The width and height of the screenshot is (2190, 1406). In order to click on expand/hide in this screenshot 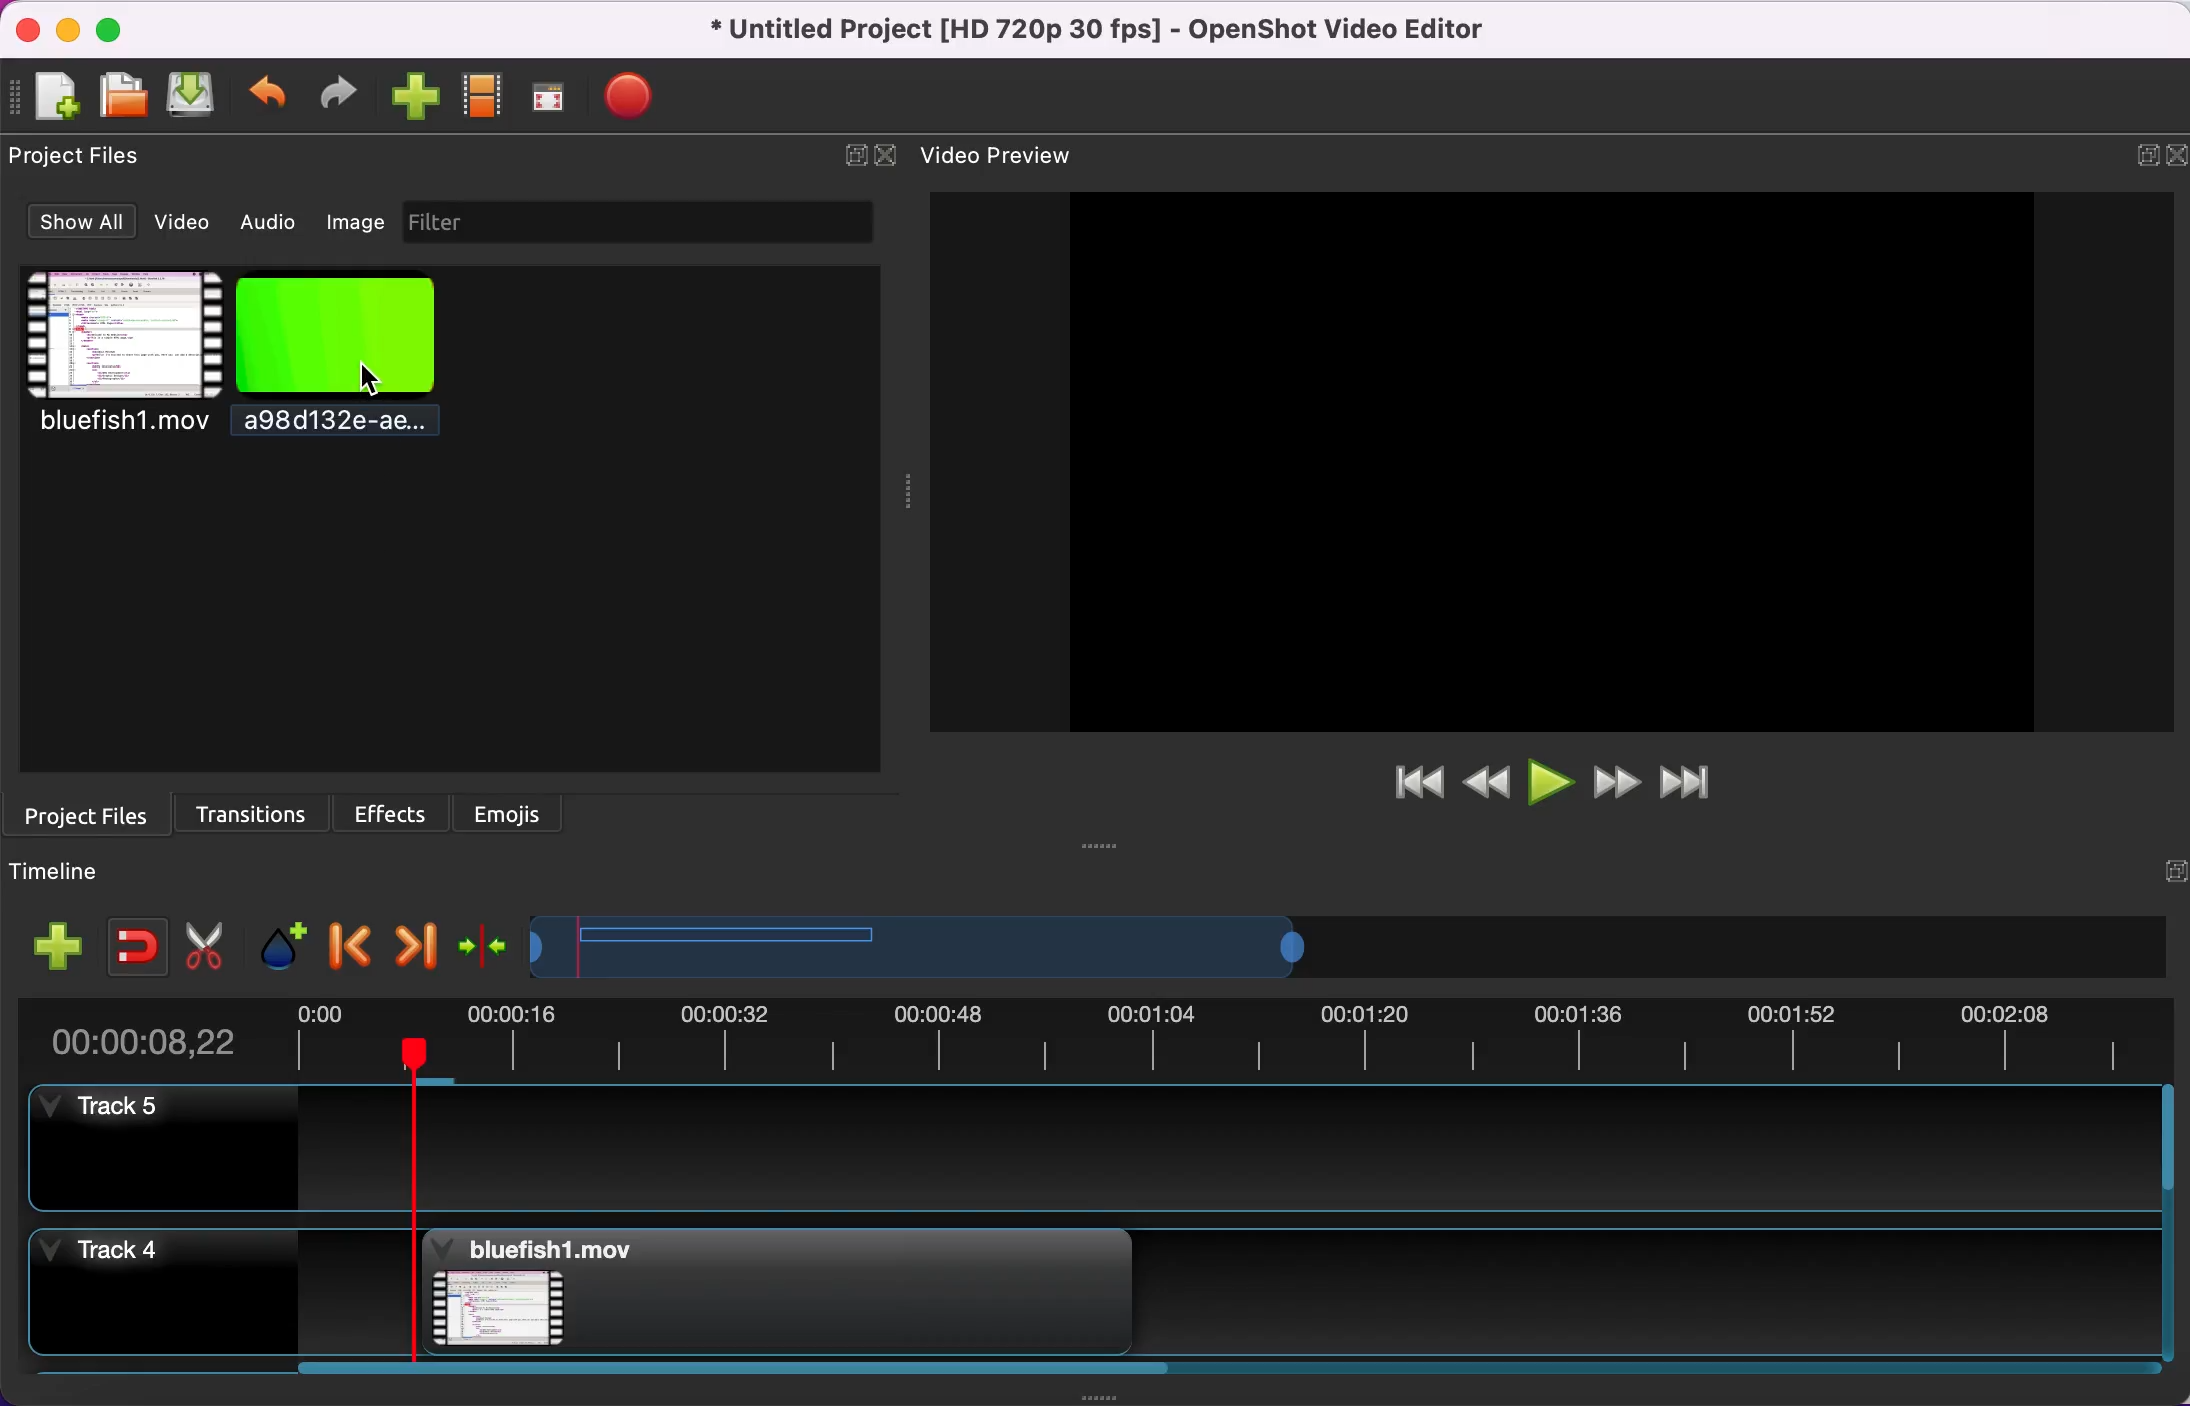, I will do `click(850, 157)`.